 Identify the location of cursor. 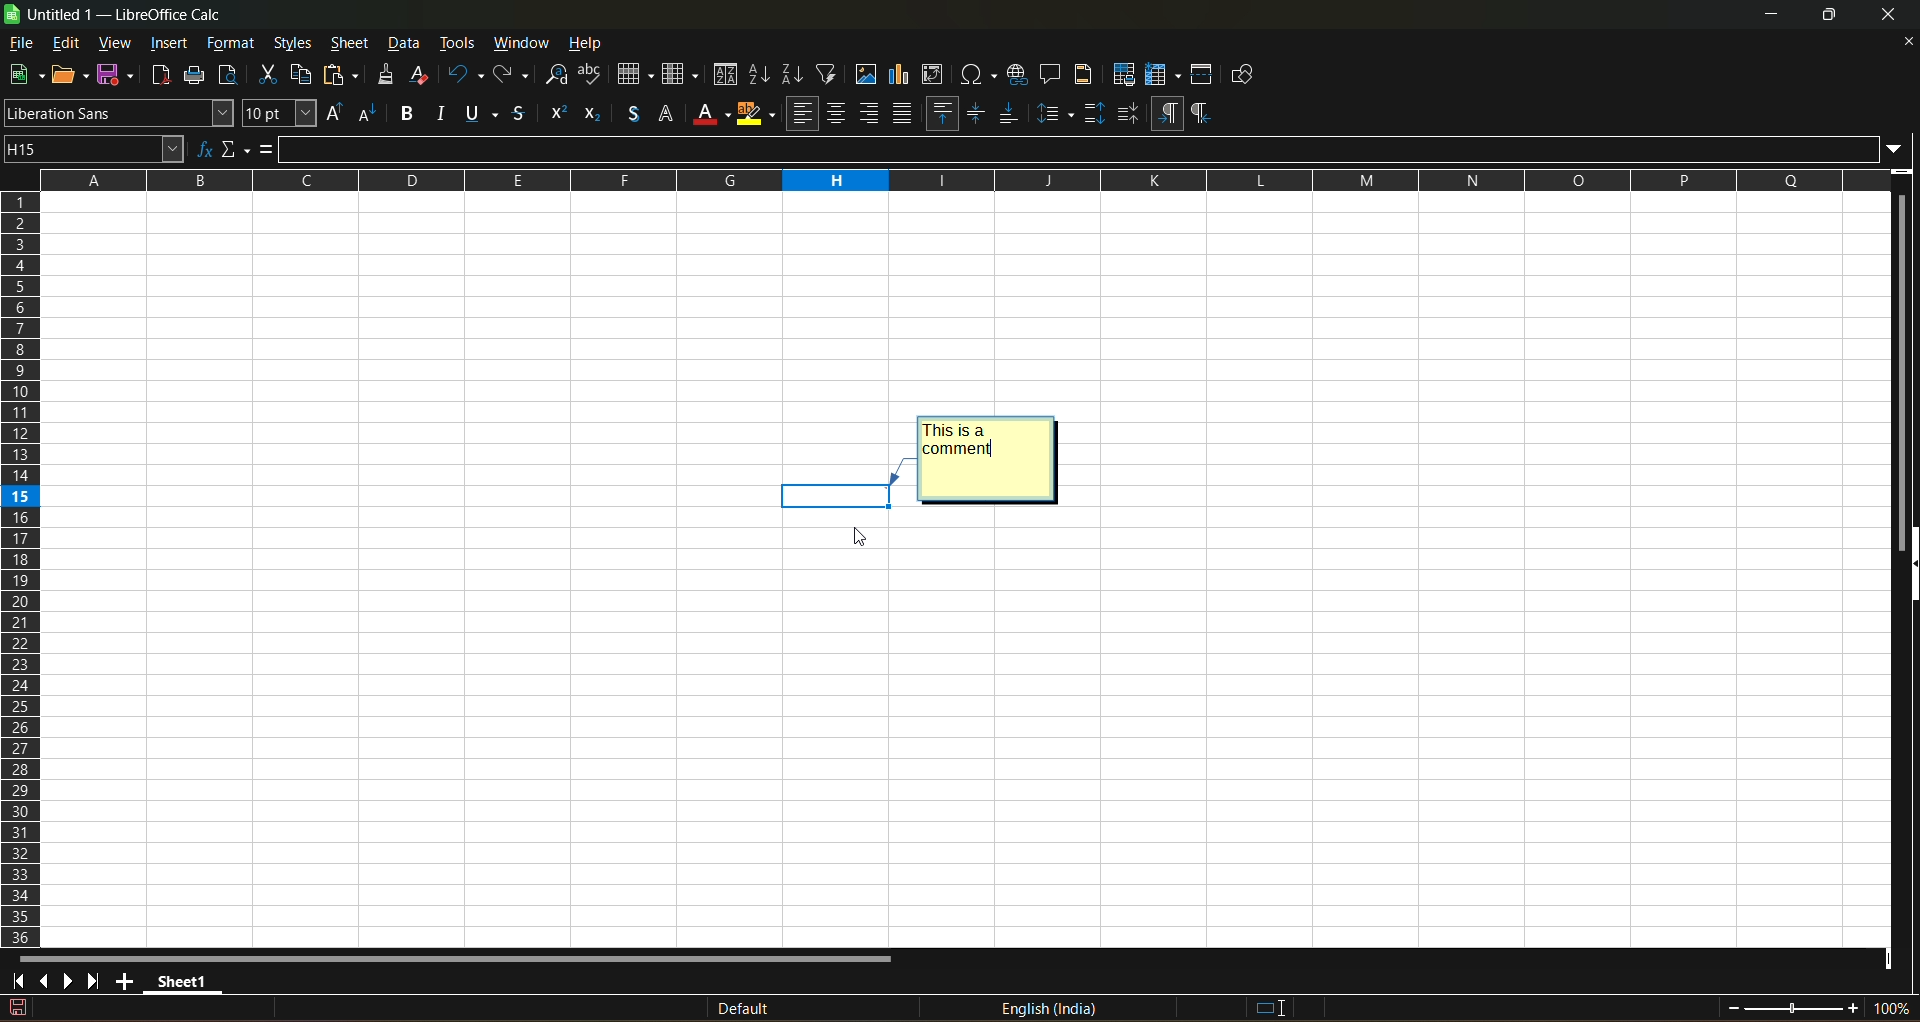
(860, 536).